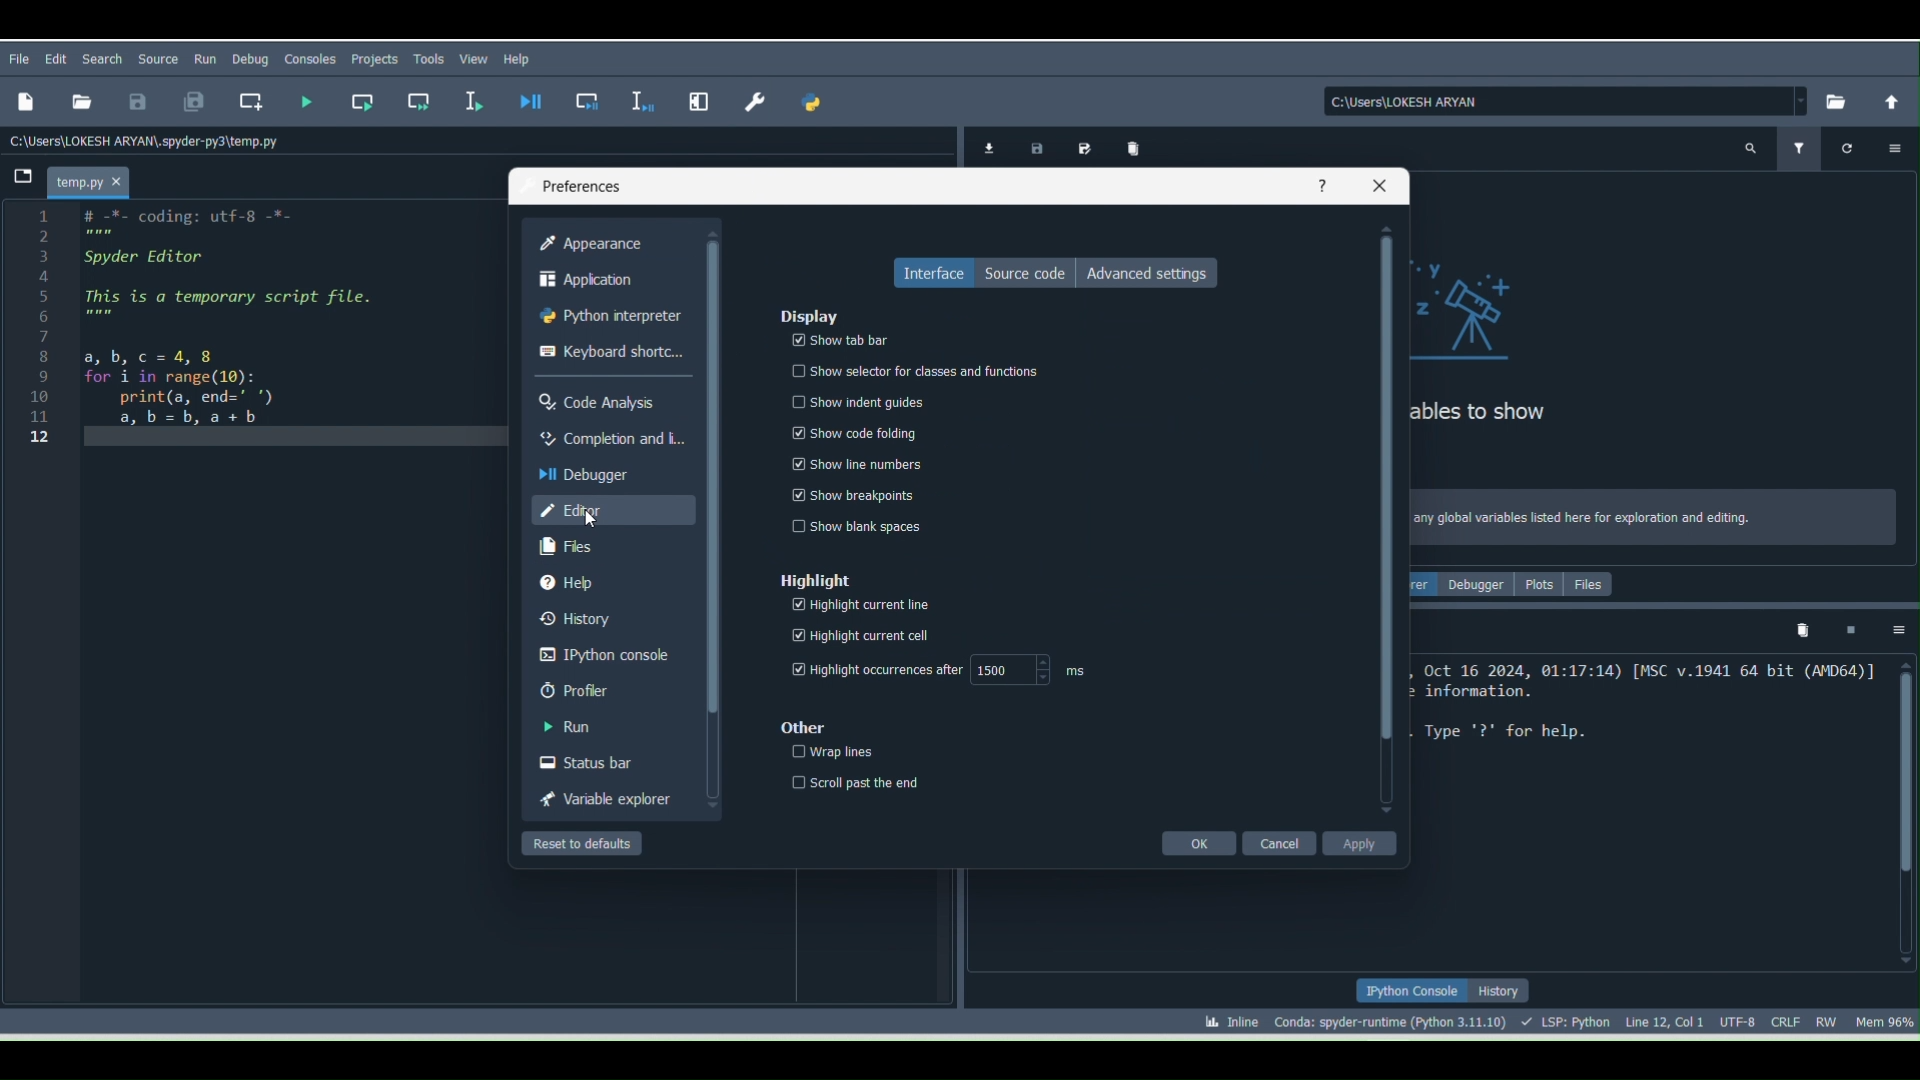 This screenshot has width=1920, height=1080. Describe the element at coordinates (1394, 1019) in the screenshot. I see `Version` at that location.